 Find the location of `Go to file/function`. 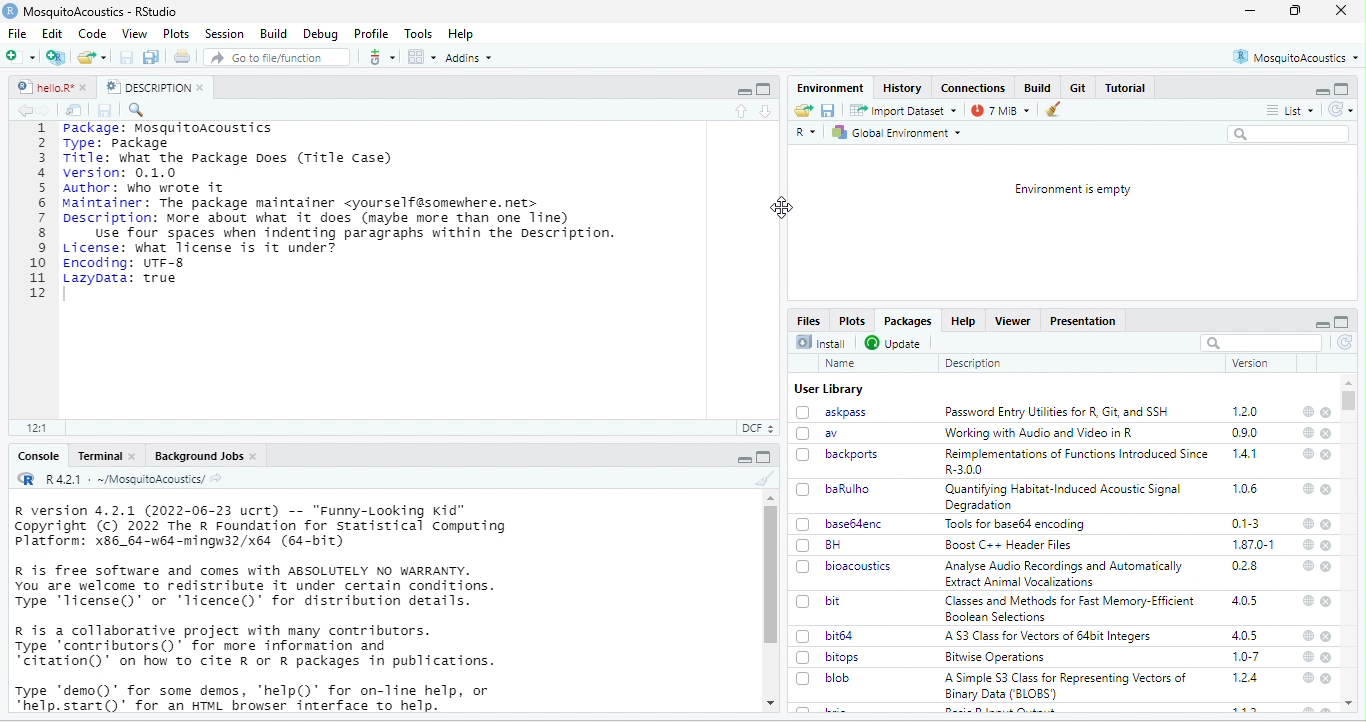

Go to file/function is located at coordinates (274, 56).